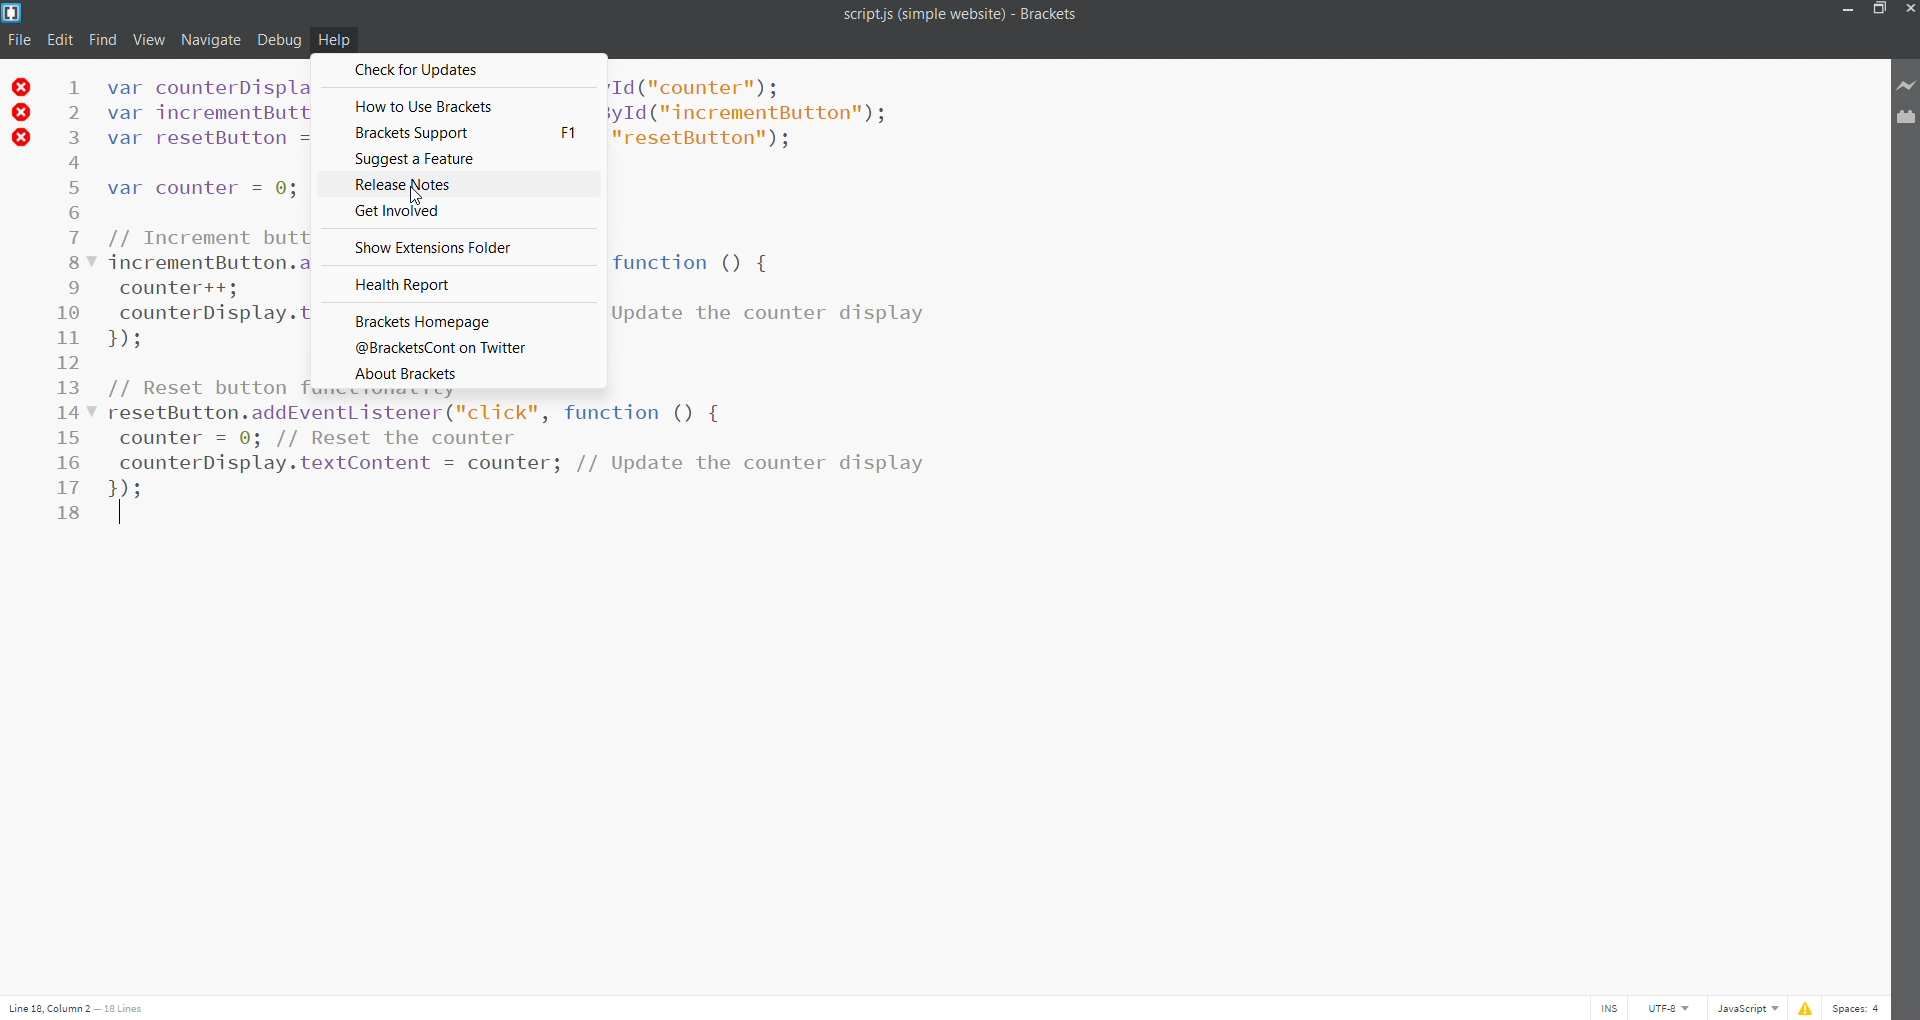 The width and height of the screenshot is (1920, 1020). What do you see at coordinates (337, 41) in the screenshot?
I see `help` at bounding box center [337, 41].